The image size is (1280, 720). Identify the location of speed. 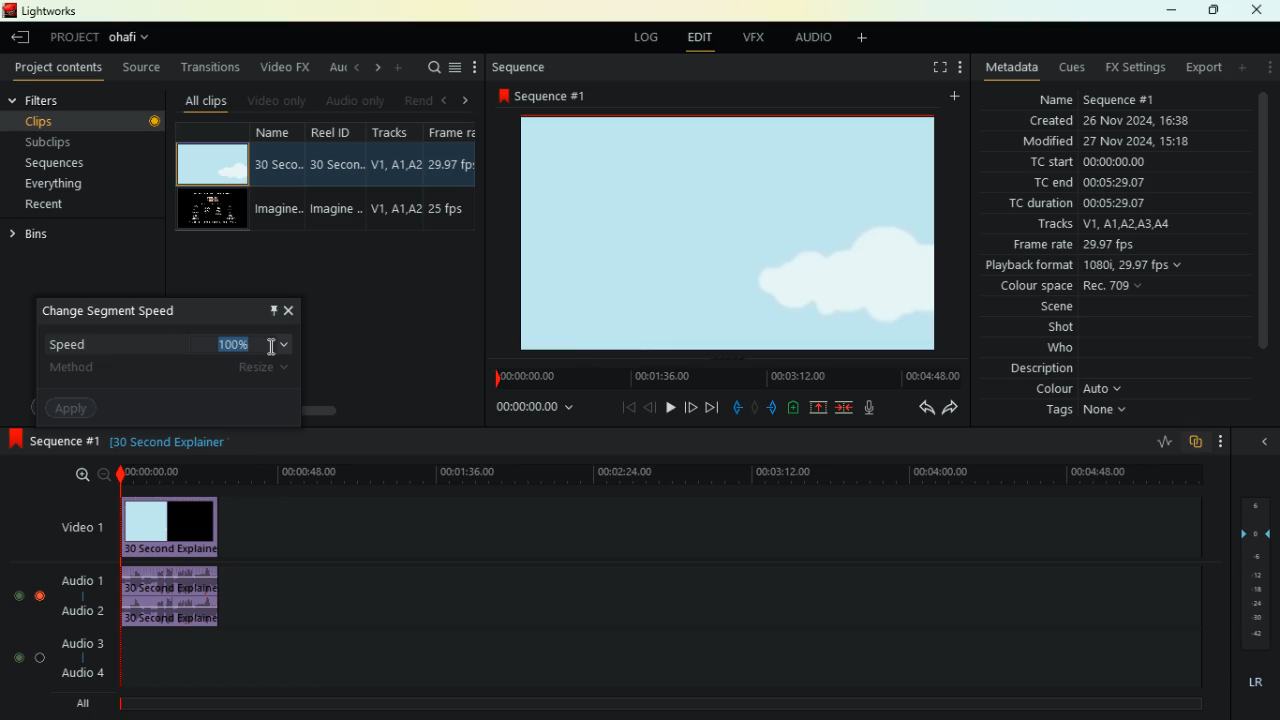
(124, 341).